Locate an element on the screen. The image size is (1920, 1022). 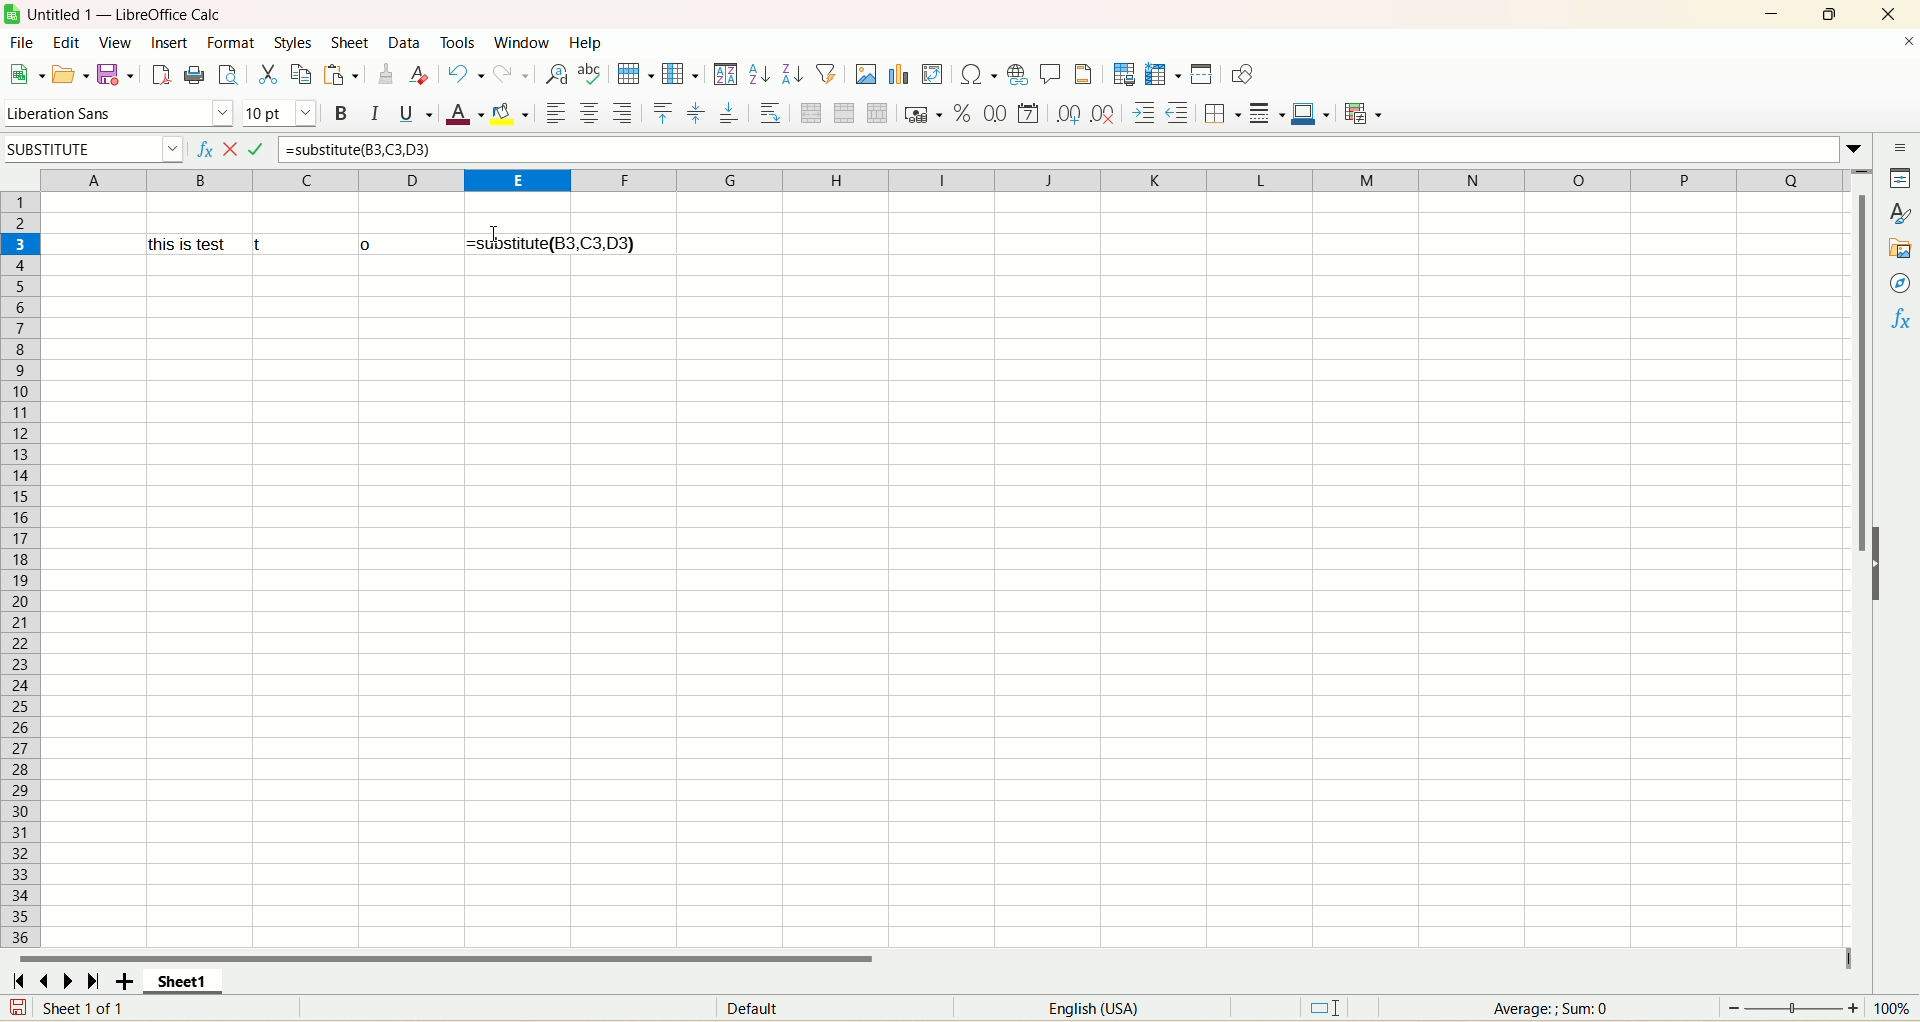
insert image is located at coordinates (866, 74).